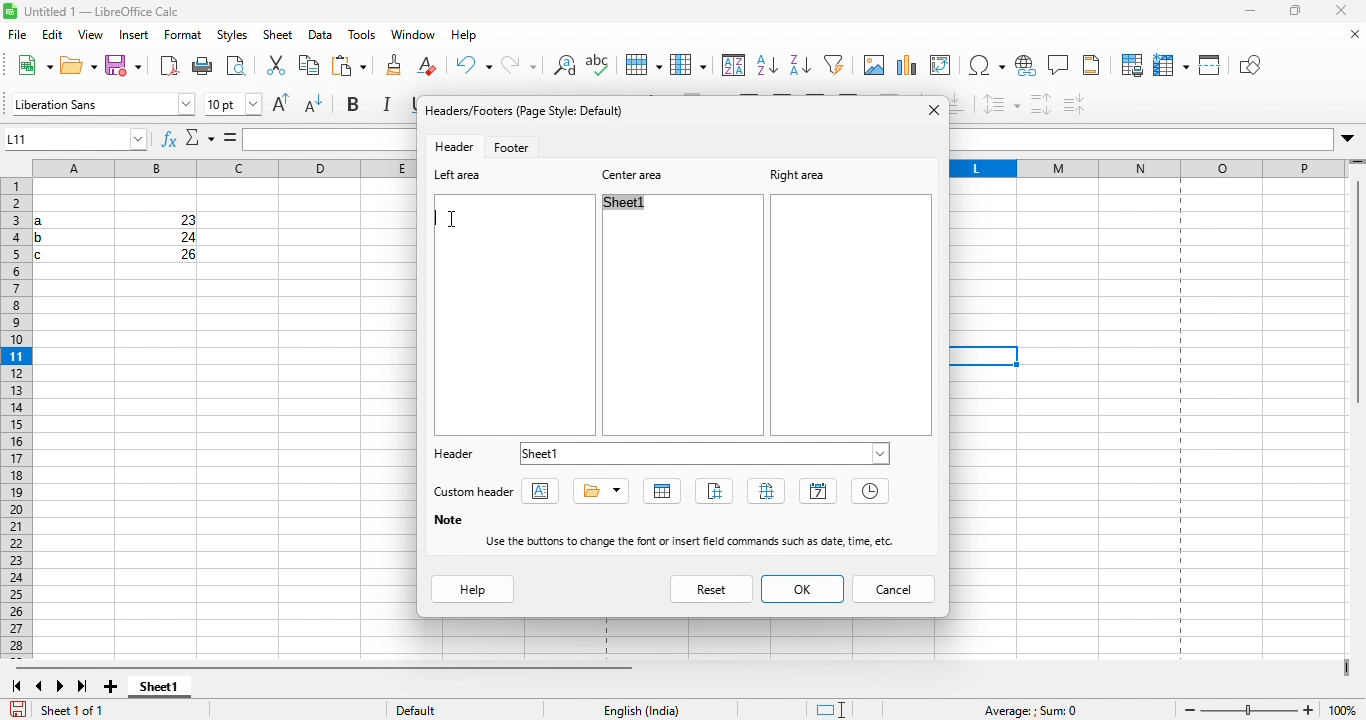 The image size is (1366, 720). What do you see at coordinates (321, 39) in the screenshot?
I see `data` at bounding box center [321, 39].